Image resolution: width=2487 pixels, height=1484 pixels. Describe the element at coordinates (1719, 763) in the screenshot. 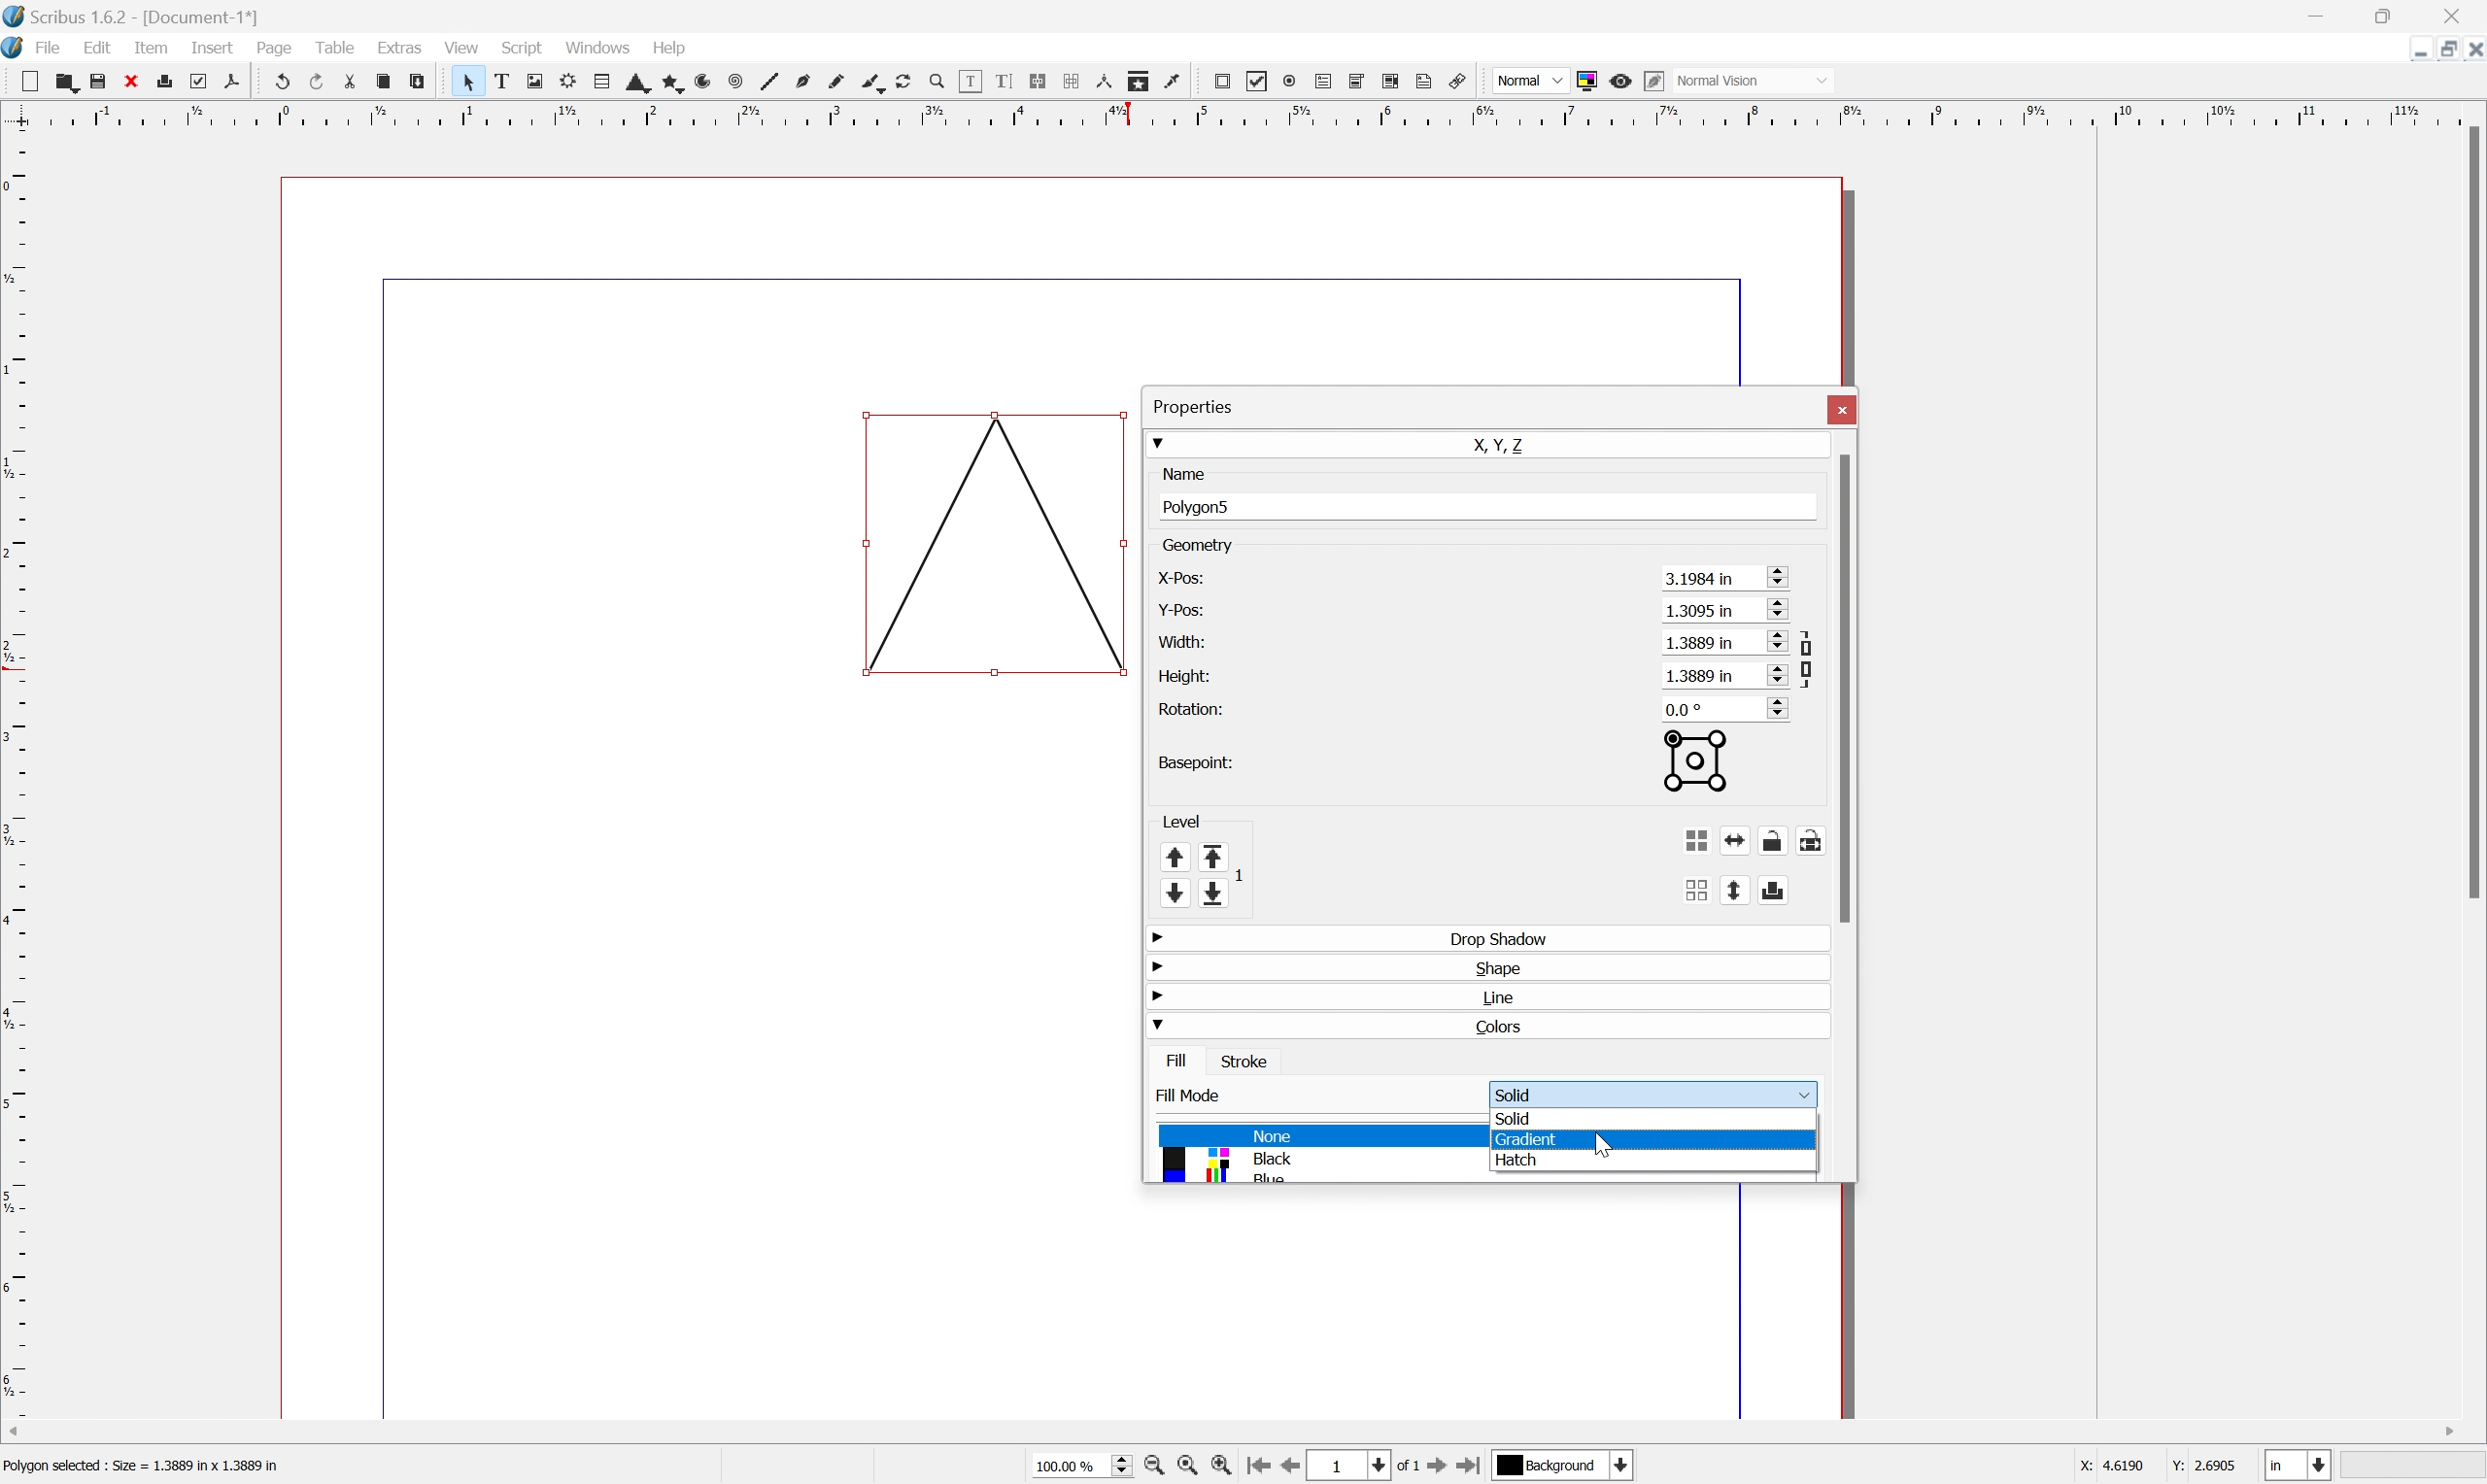

I see `Basepoint` at that location.